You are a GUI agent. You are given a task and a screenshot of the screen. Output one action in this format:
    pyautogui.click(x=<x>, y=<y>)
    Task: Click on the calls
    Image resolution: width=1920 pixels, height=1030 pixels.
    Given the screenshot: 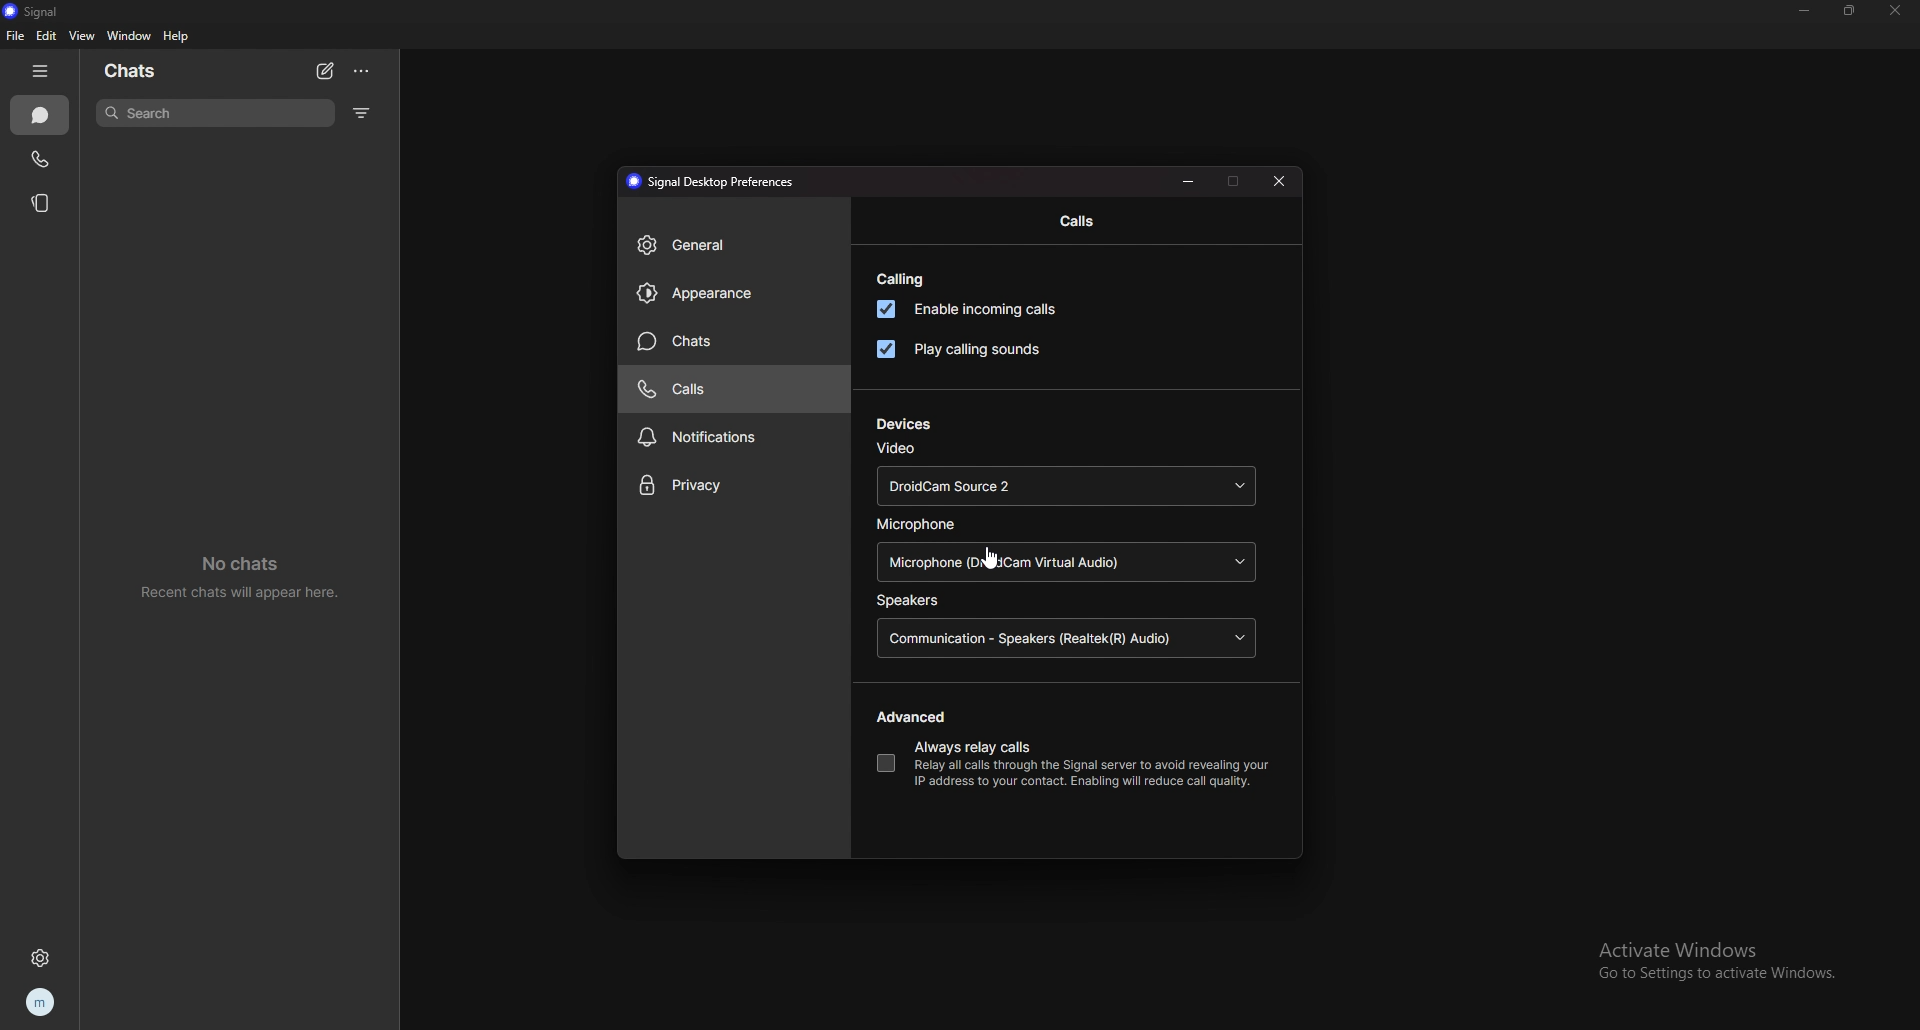 What is the action you would take?
    pyautogui.click(x=41, y=157)
    